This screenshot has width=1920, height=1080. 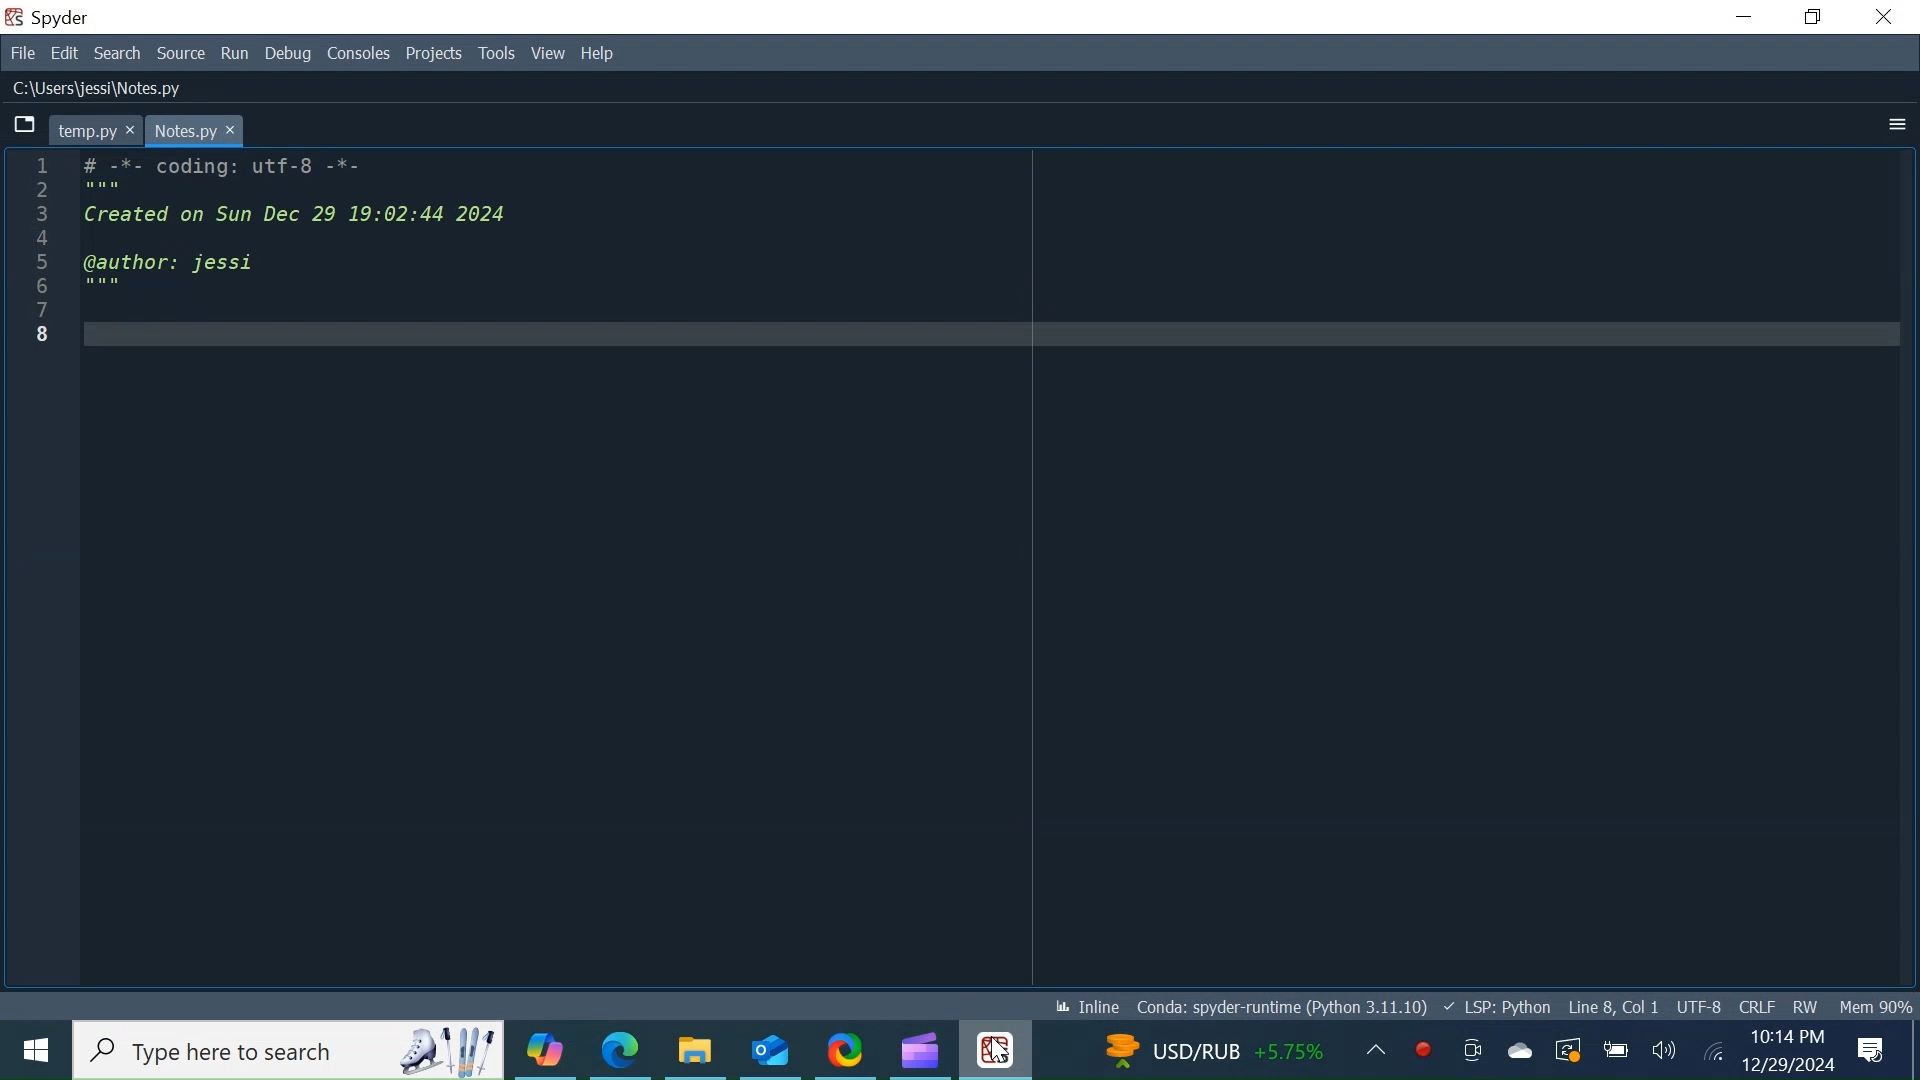 I want to click on Restart Updates, so click(x=1567, y=1048).